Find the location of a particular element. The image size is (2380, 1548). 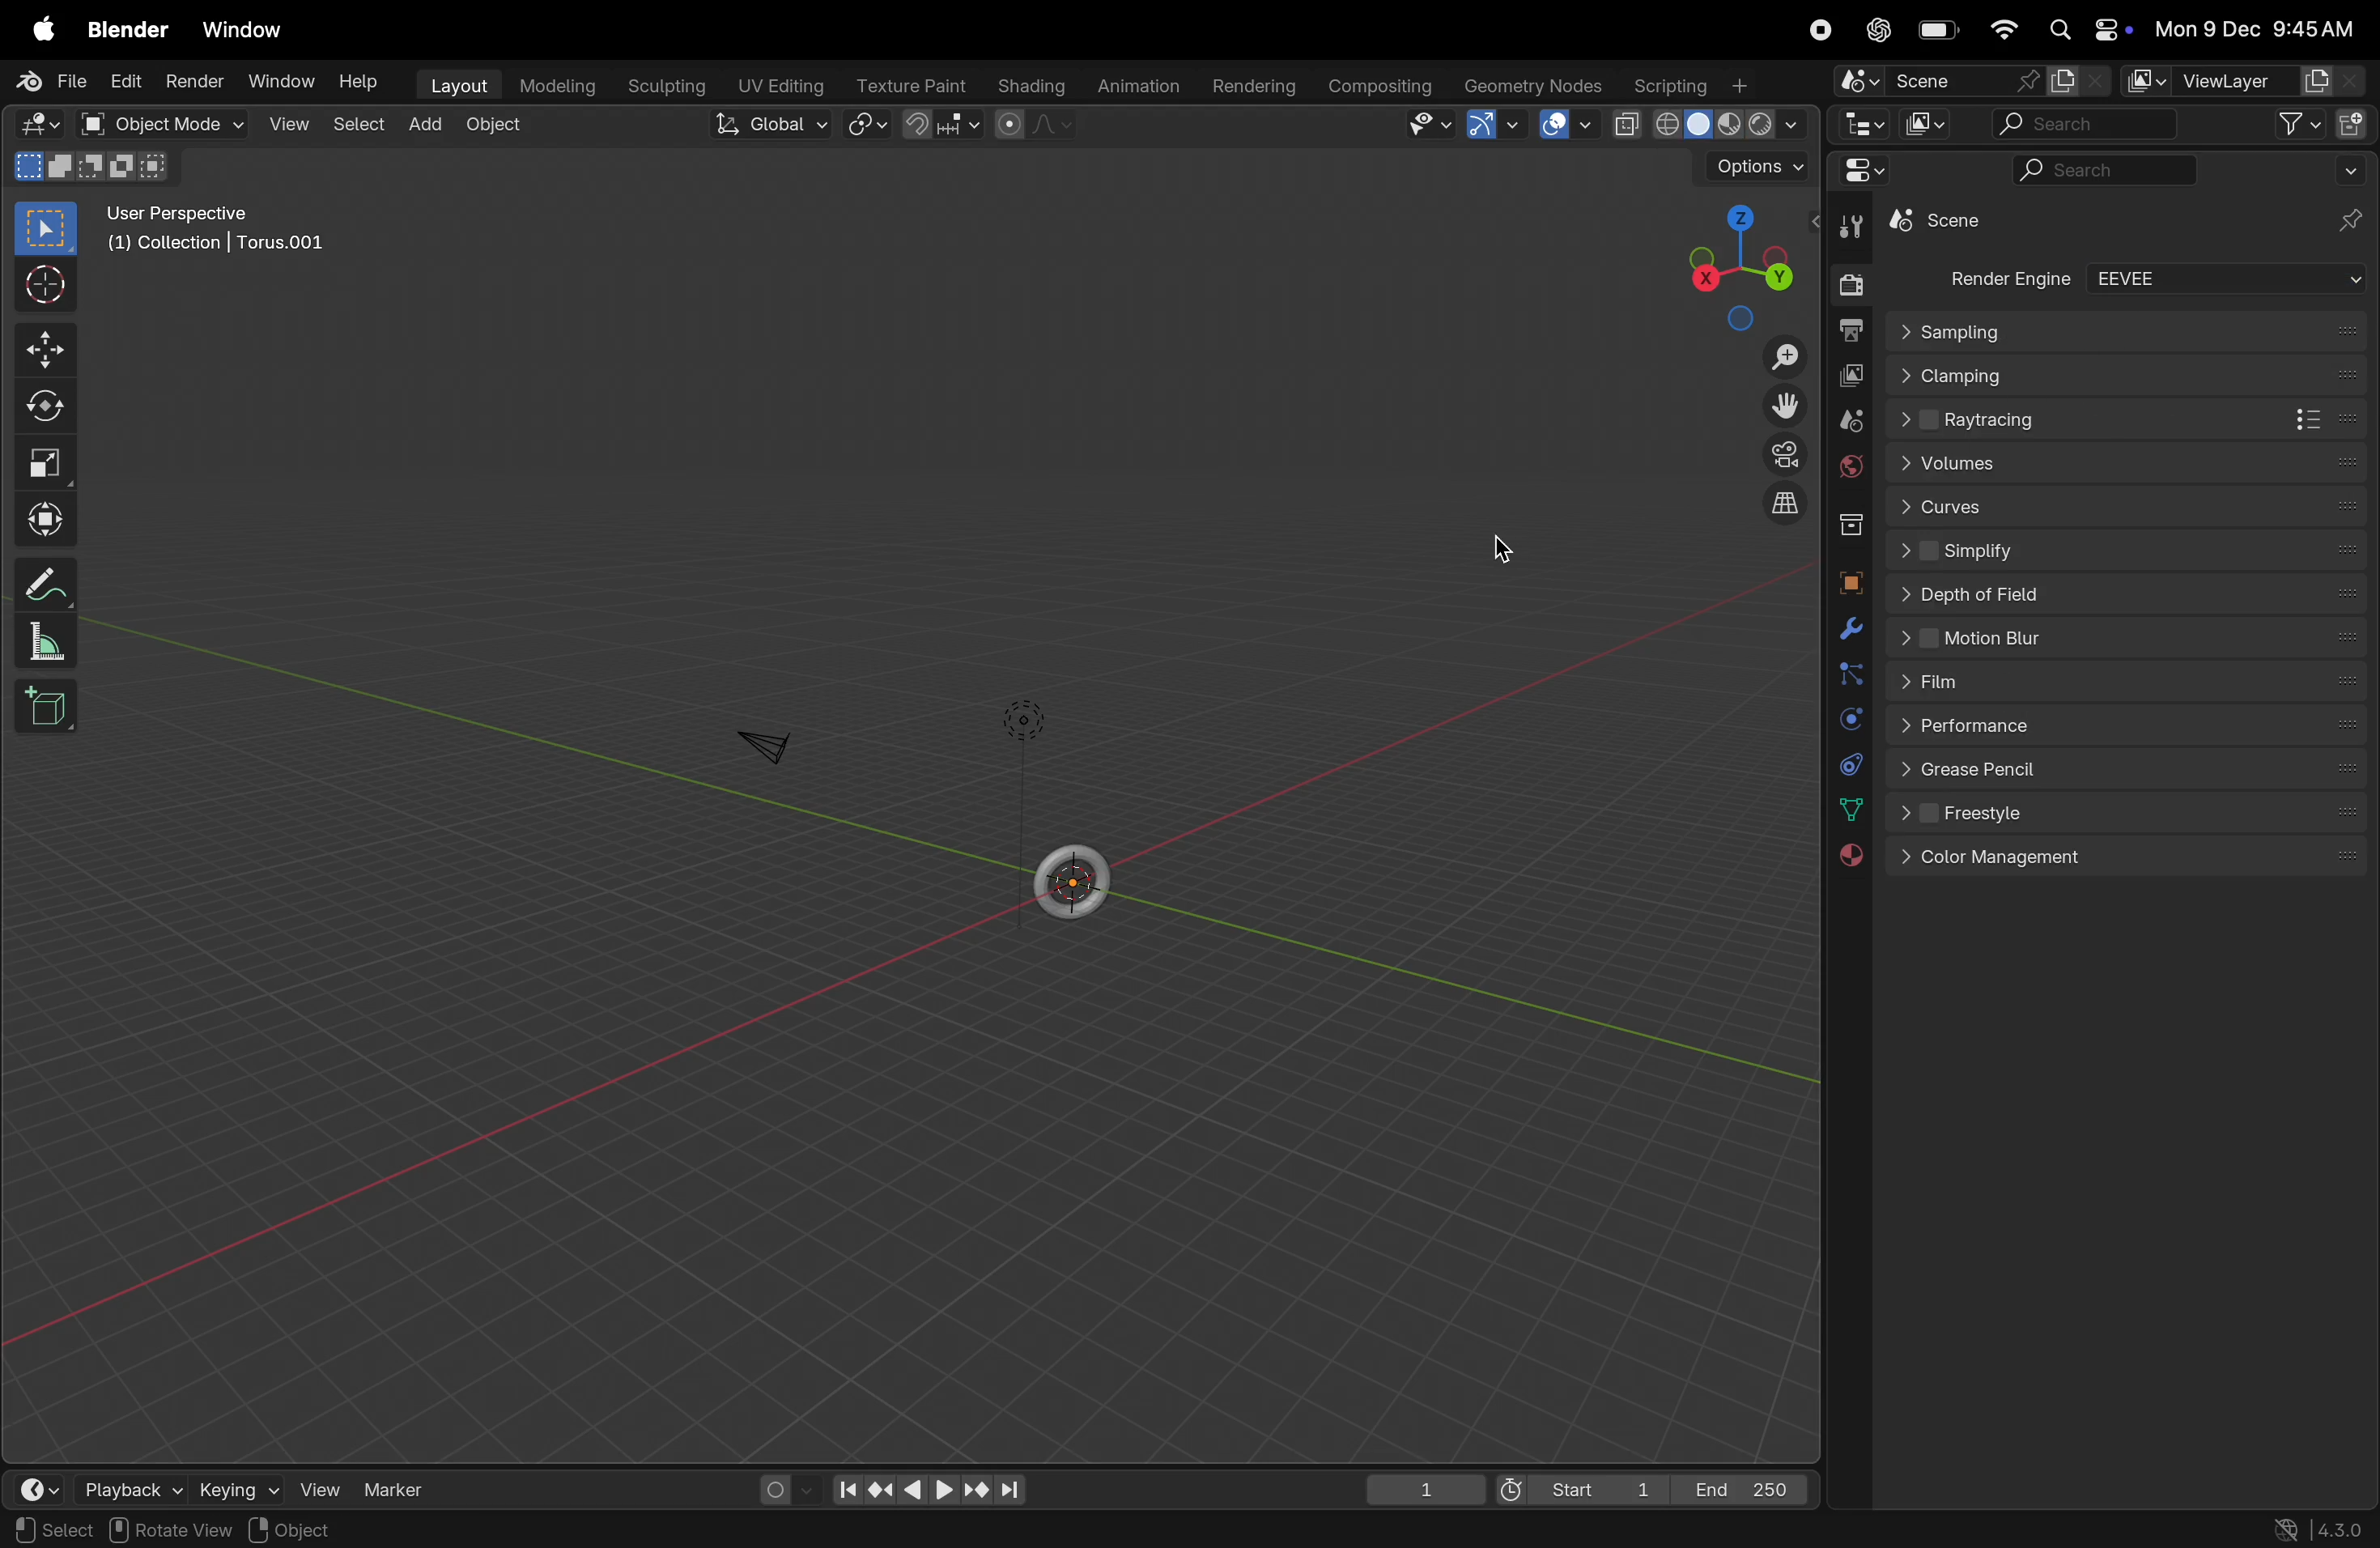

sculpting is located at coordinates (662, 82).